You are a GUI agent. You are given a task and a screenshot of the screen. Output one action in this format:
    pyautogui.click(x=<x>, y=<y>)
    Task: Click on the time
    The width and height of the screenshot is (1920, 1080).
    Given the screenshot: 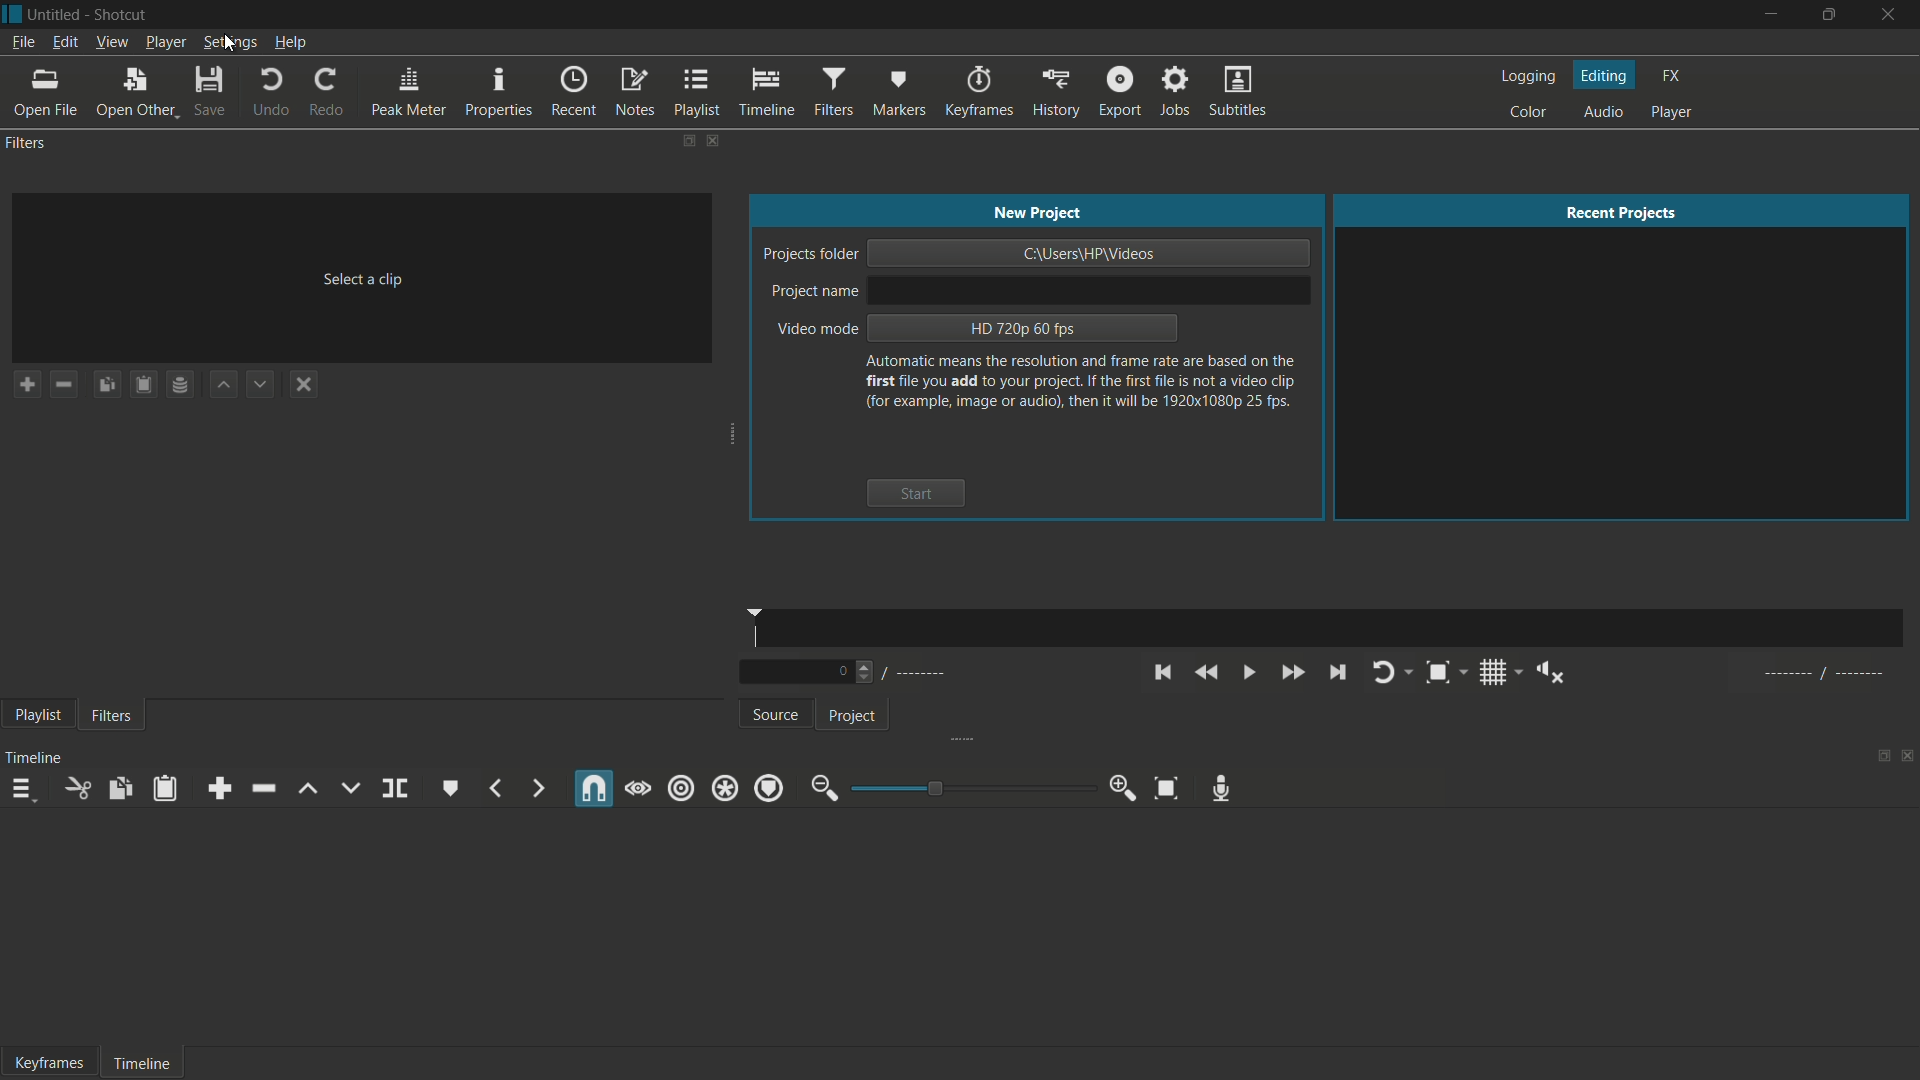 What is the action you would take?
    pyautogui.click(x=1335, y=629)
    